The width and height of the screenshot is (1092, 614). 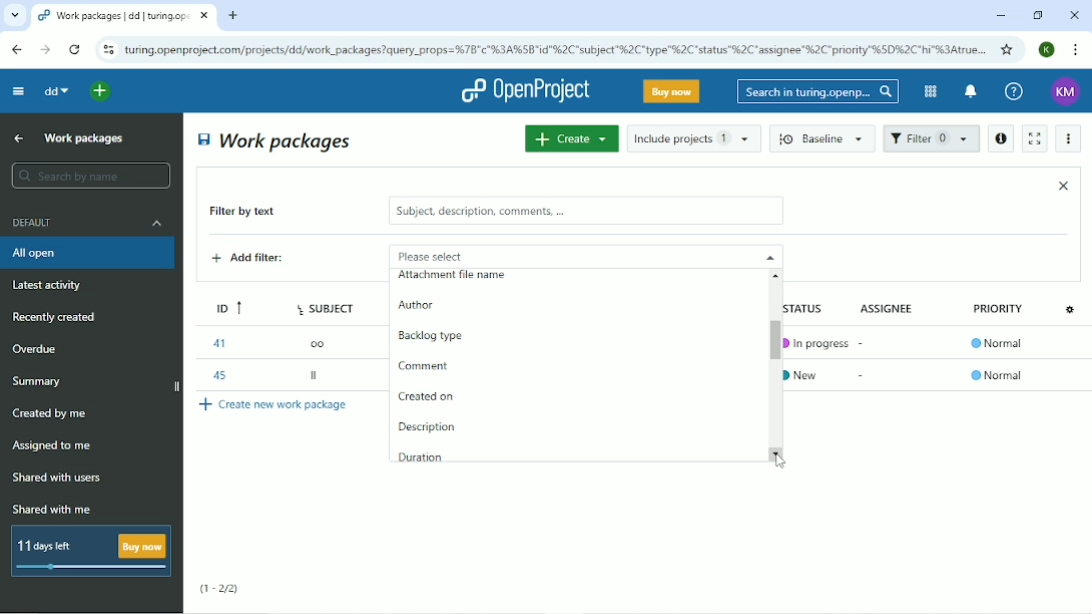 I want to click on Baseline, so click(x=824, y=138).